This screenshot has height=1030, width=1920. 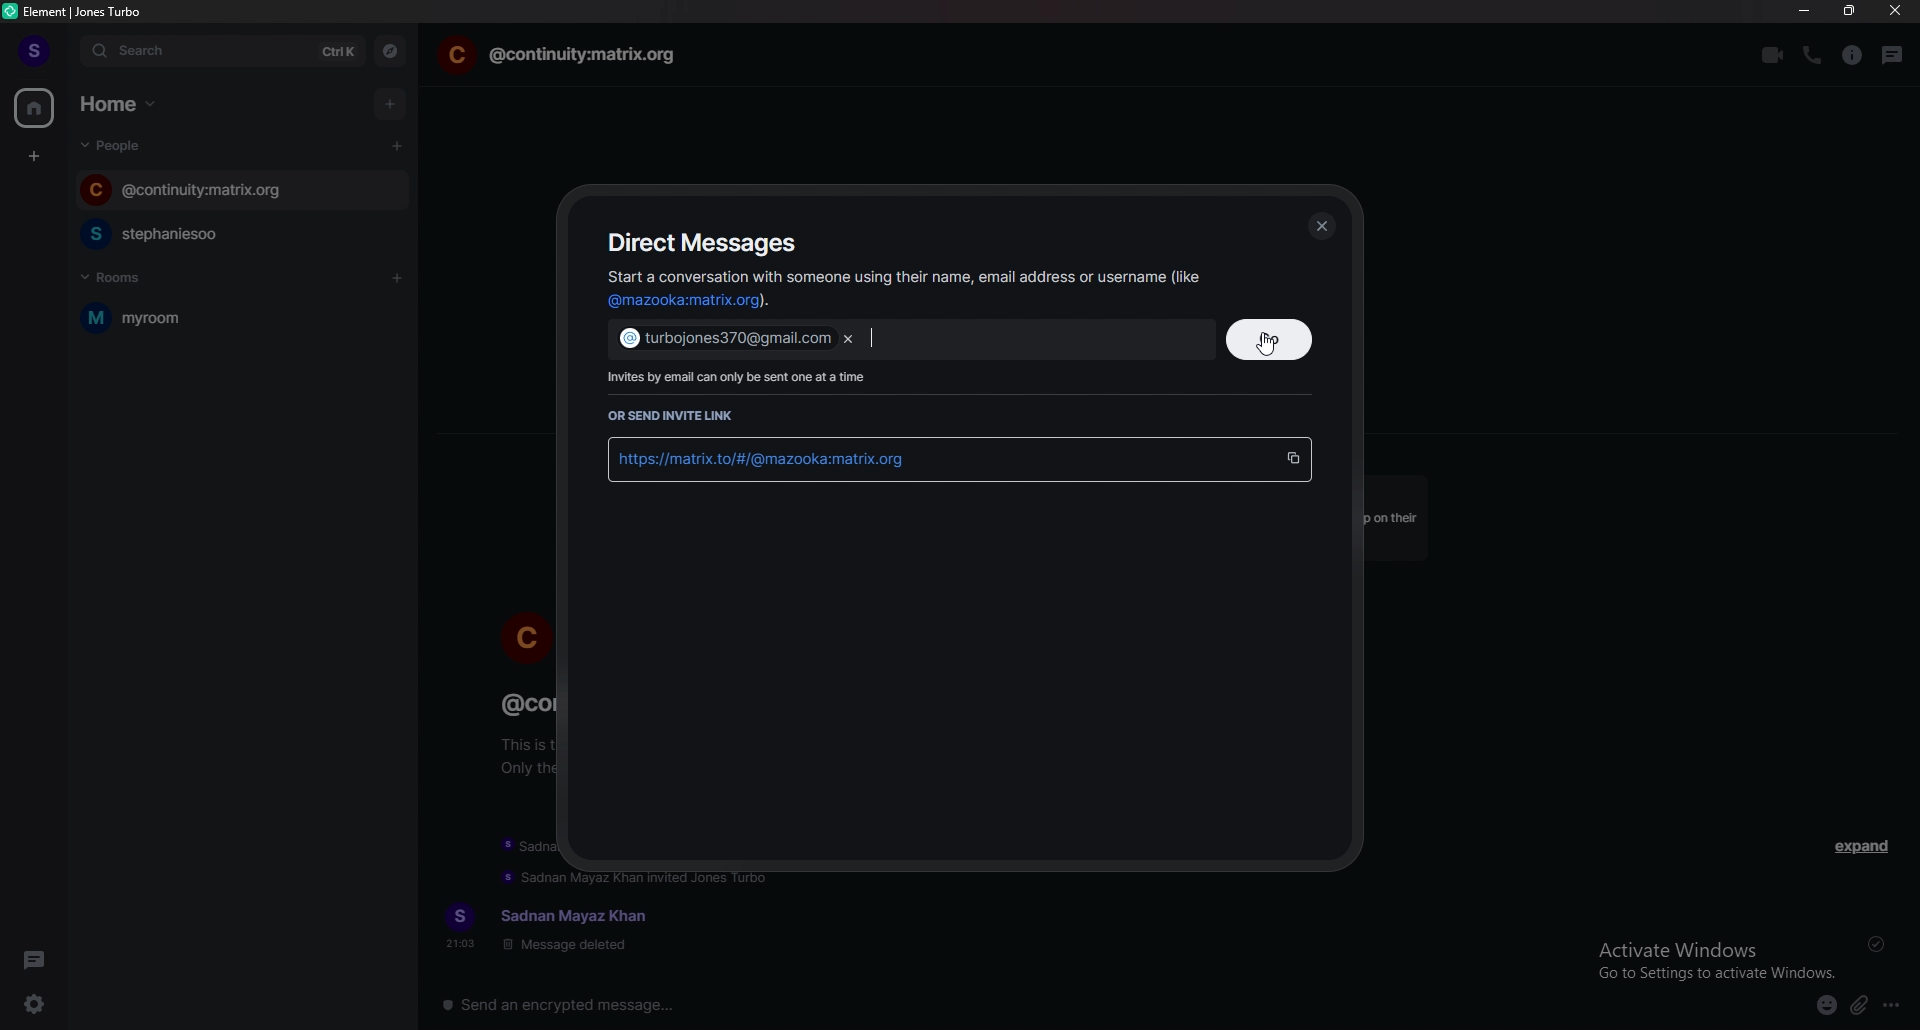 I want to click on rooms, so click(x=136, y=277).